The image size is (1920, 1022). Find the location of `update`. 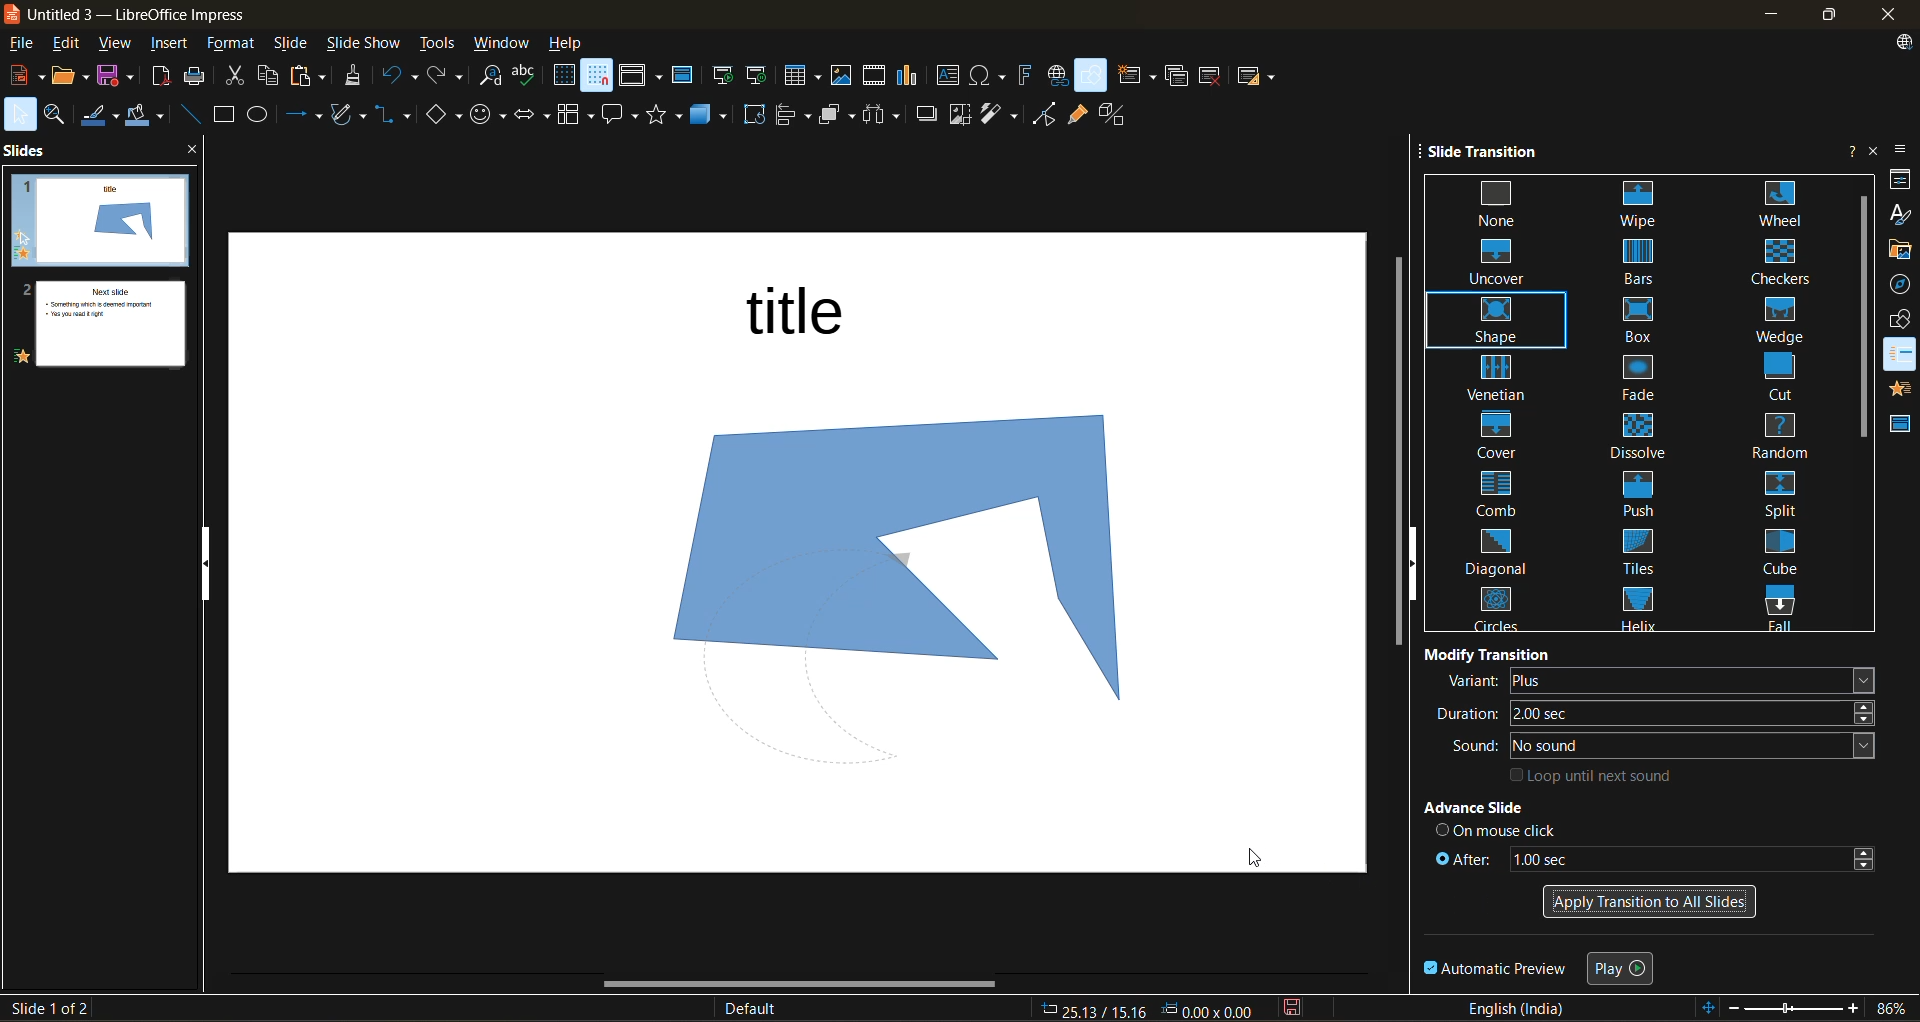

update is located at coordinates (1906, 42).